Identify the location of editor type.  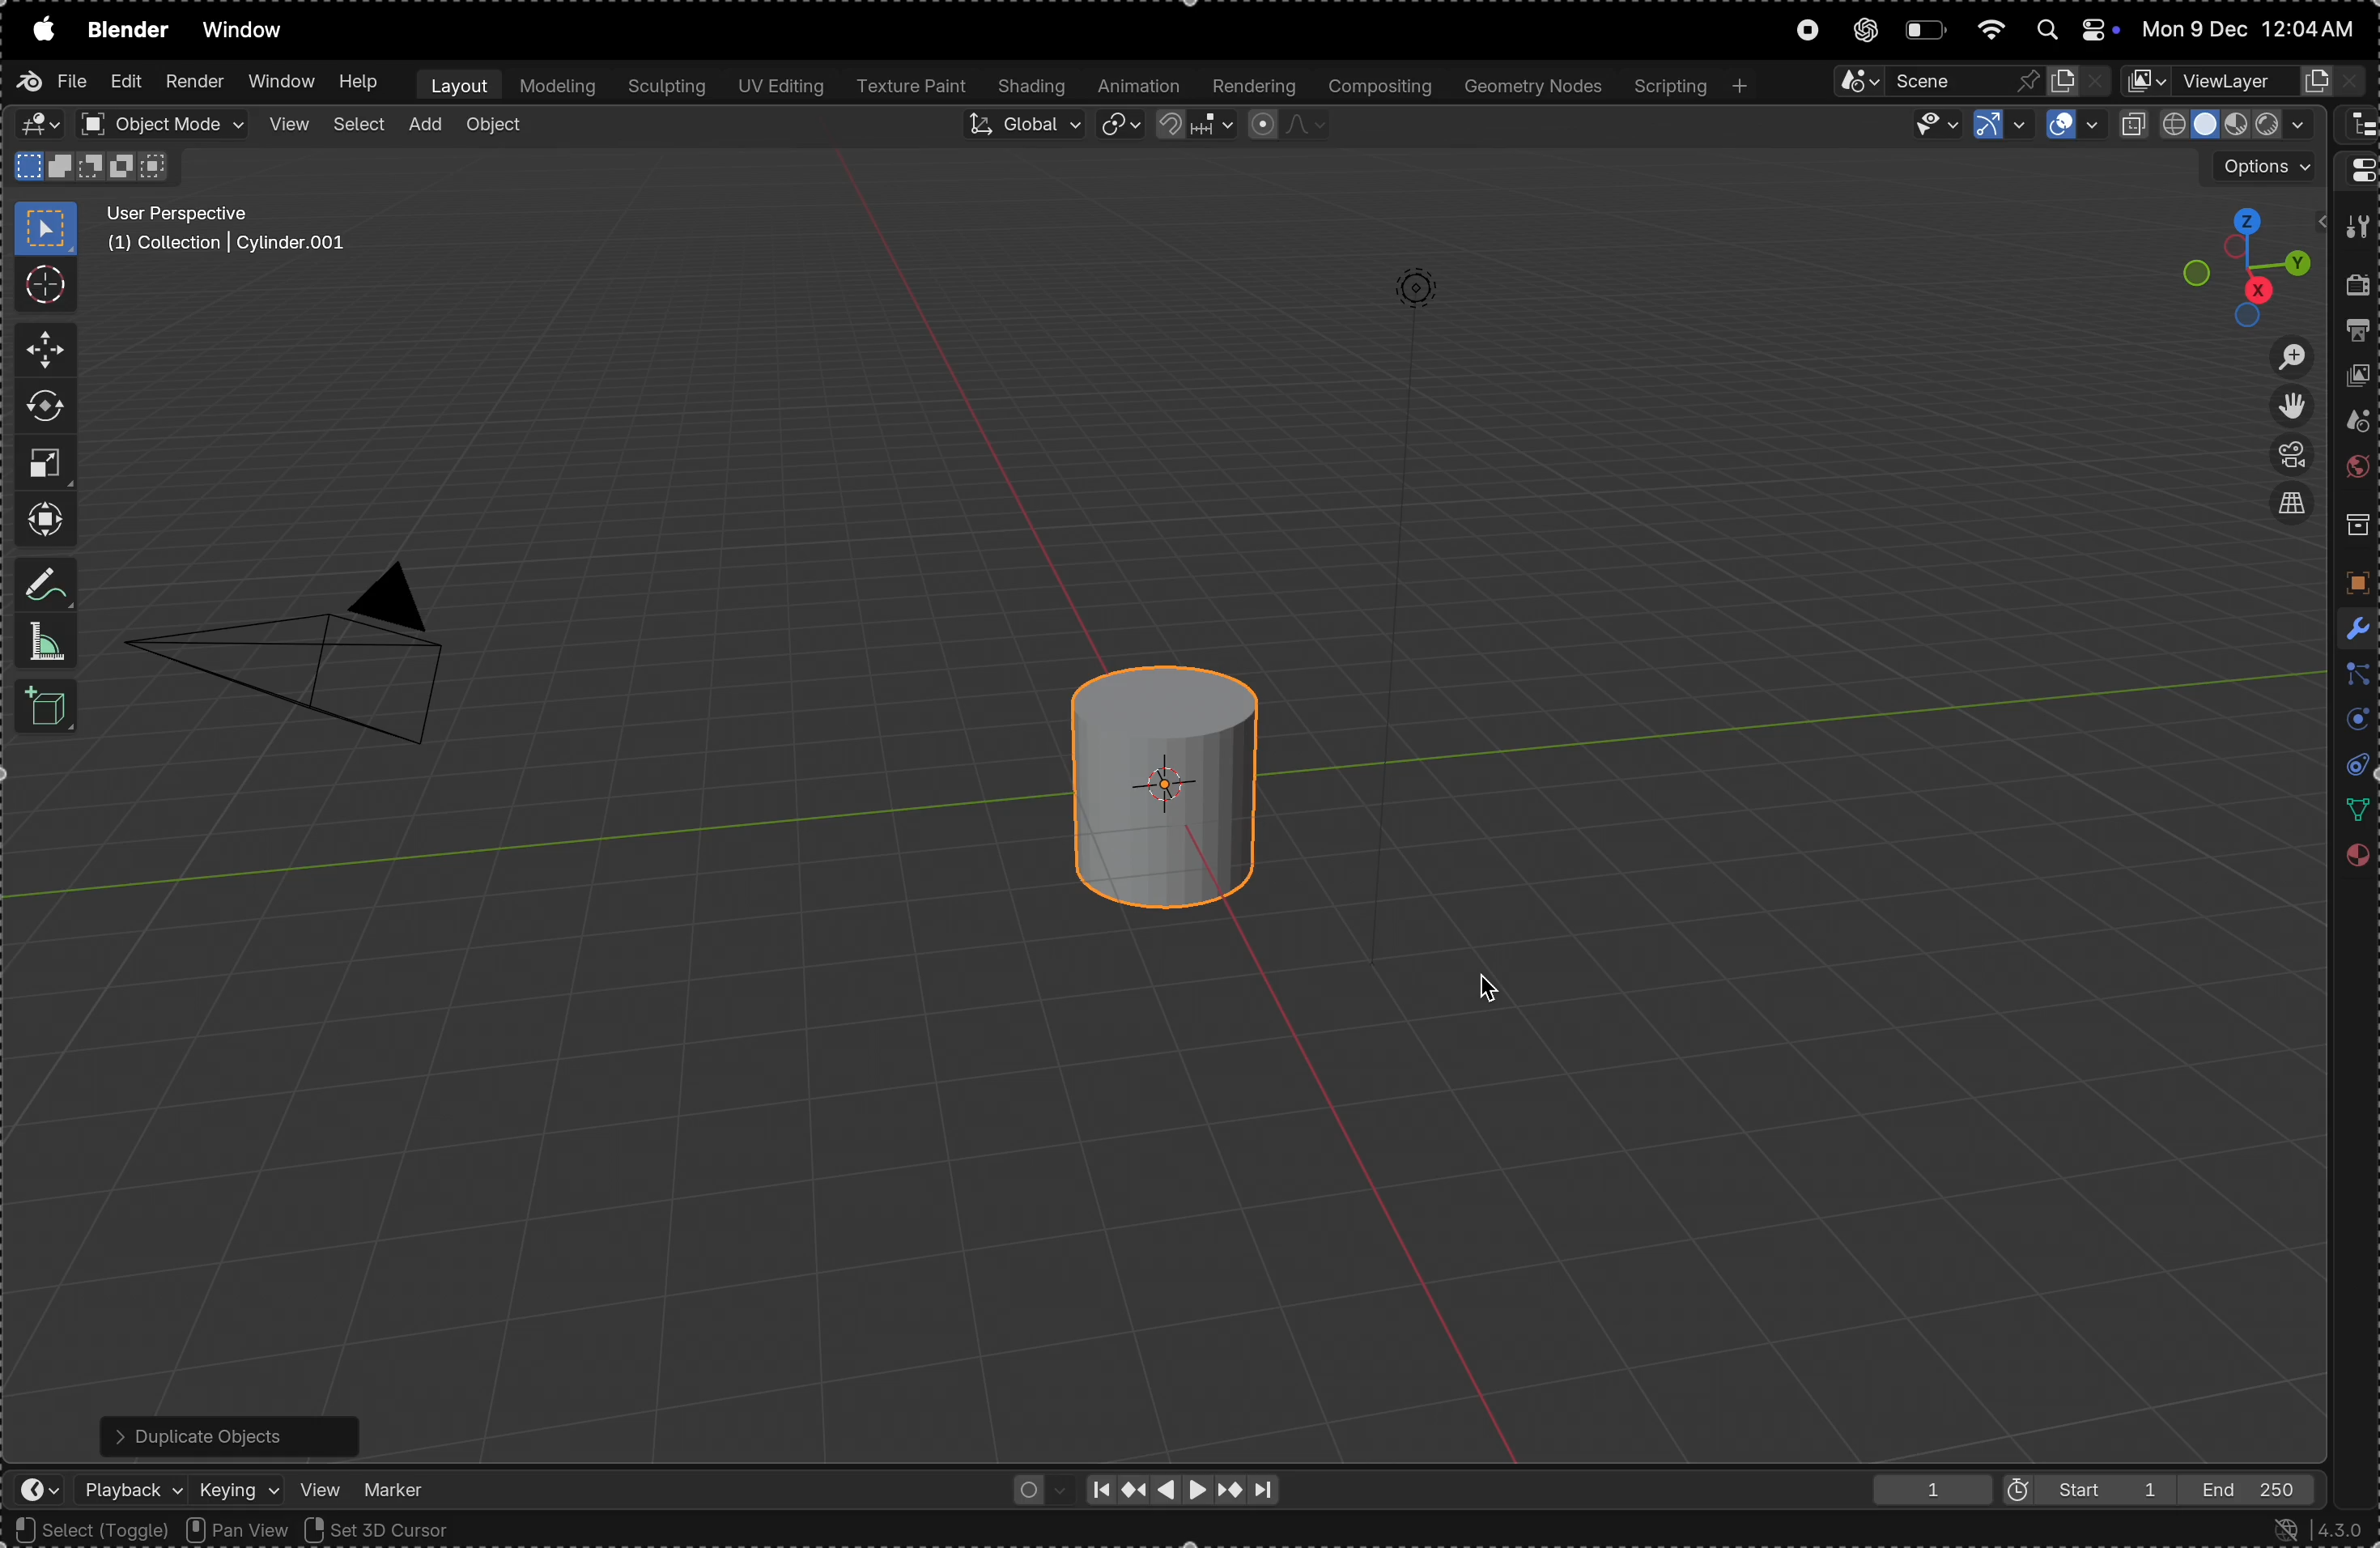
(39, 124).